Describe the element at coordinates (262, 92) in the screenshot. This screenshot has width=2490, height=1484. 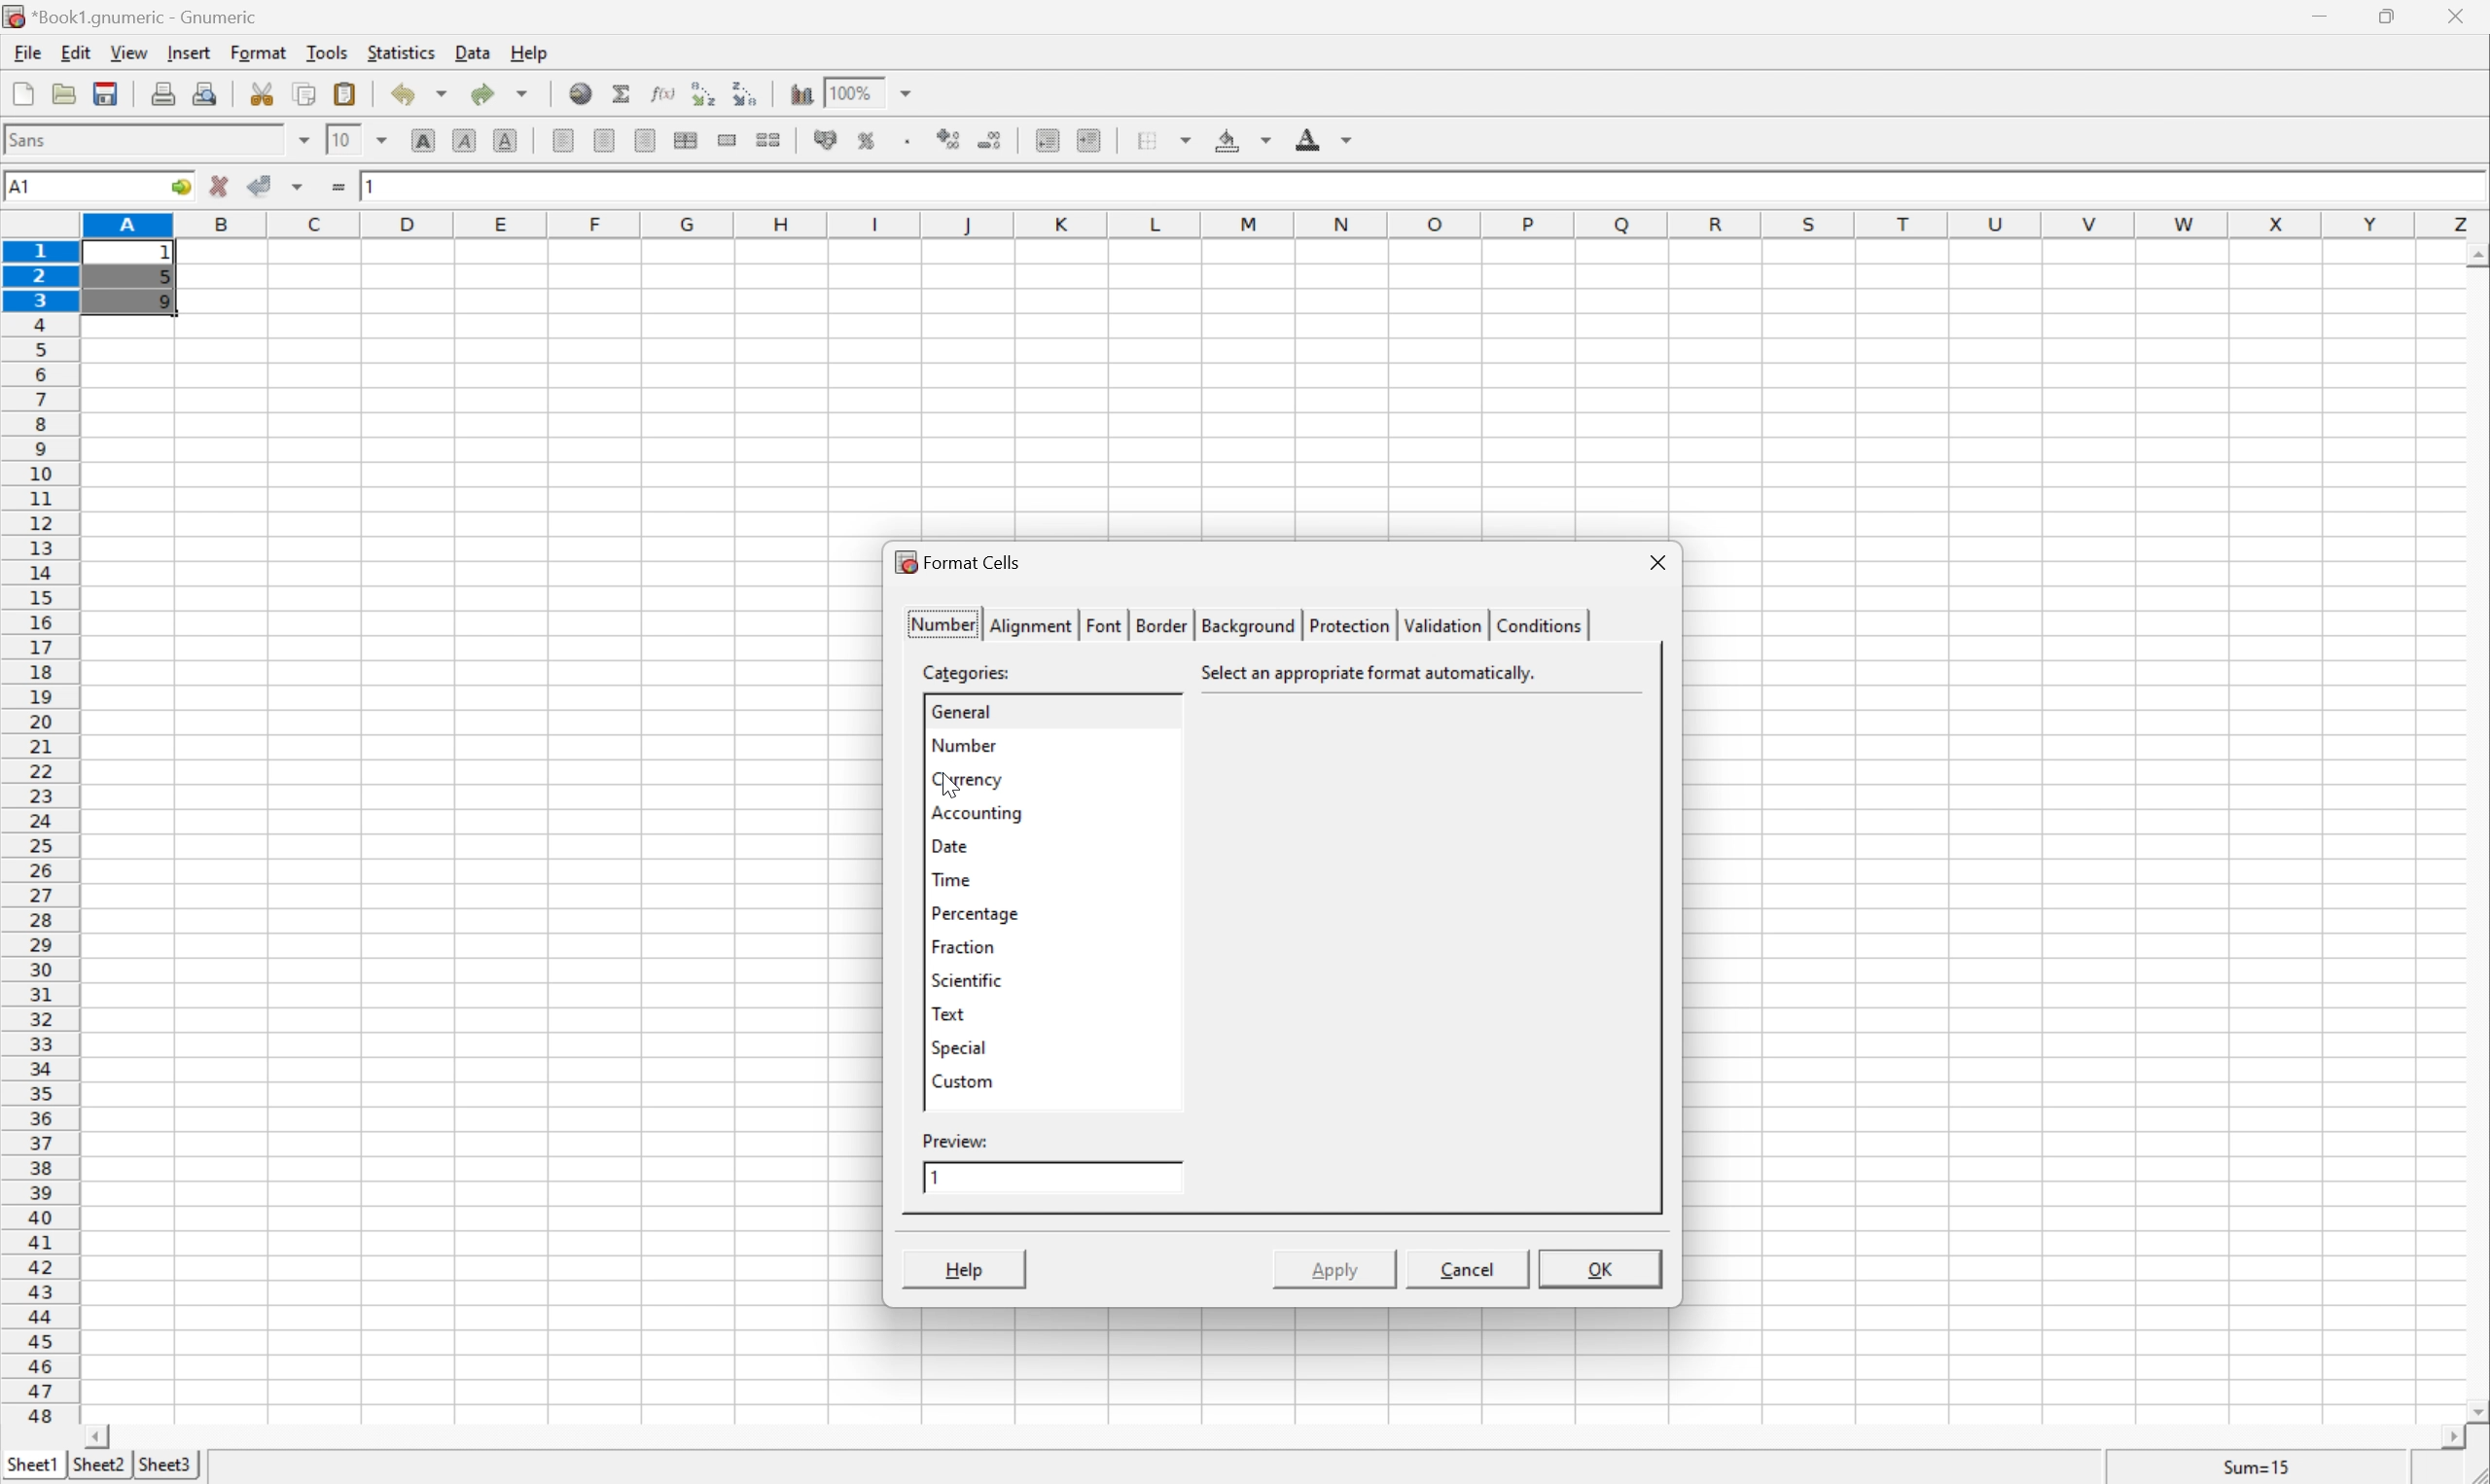
I see `cut` at that location.